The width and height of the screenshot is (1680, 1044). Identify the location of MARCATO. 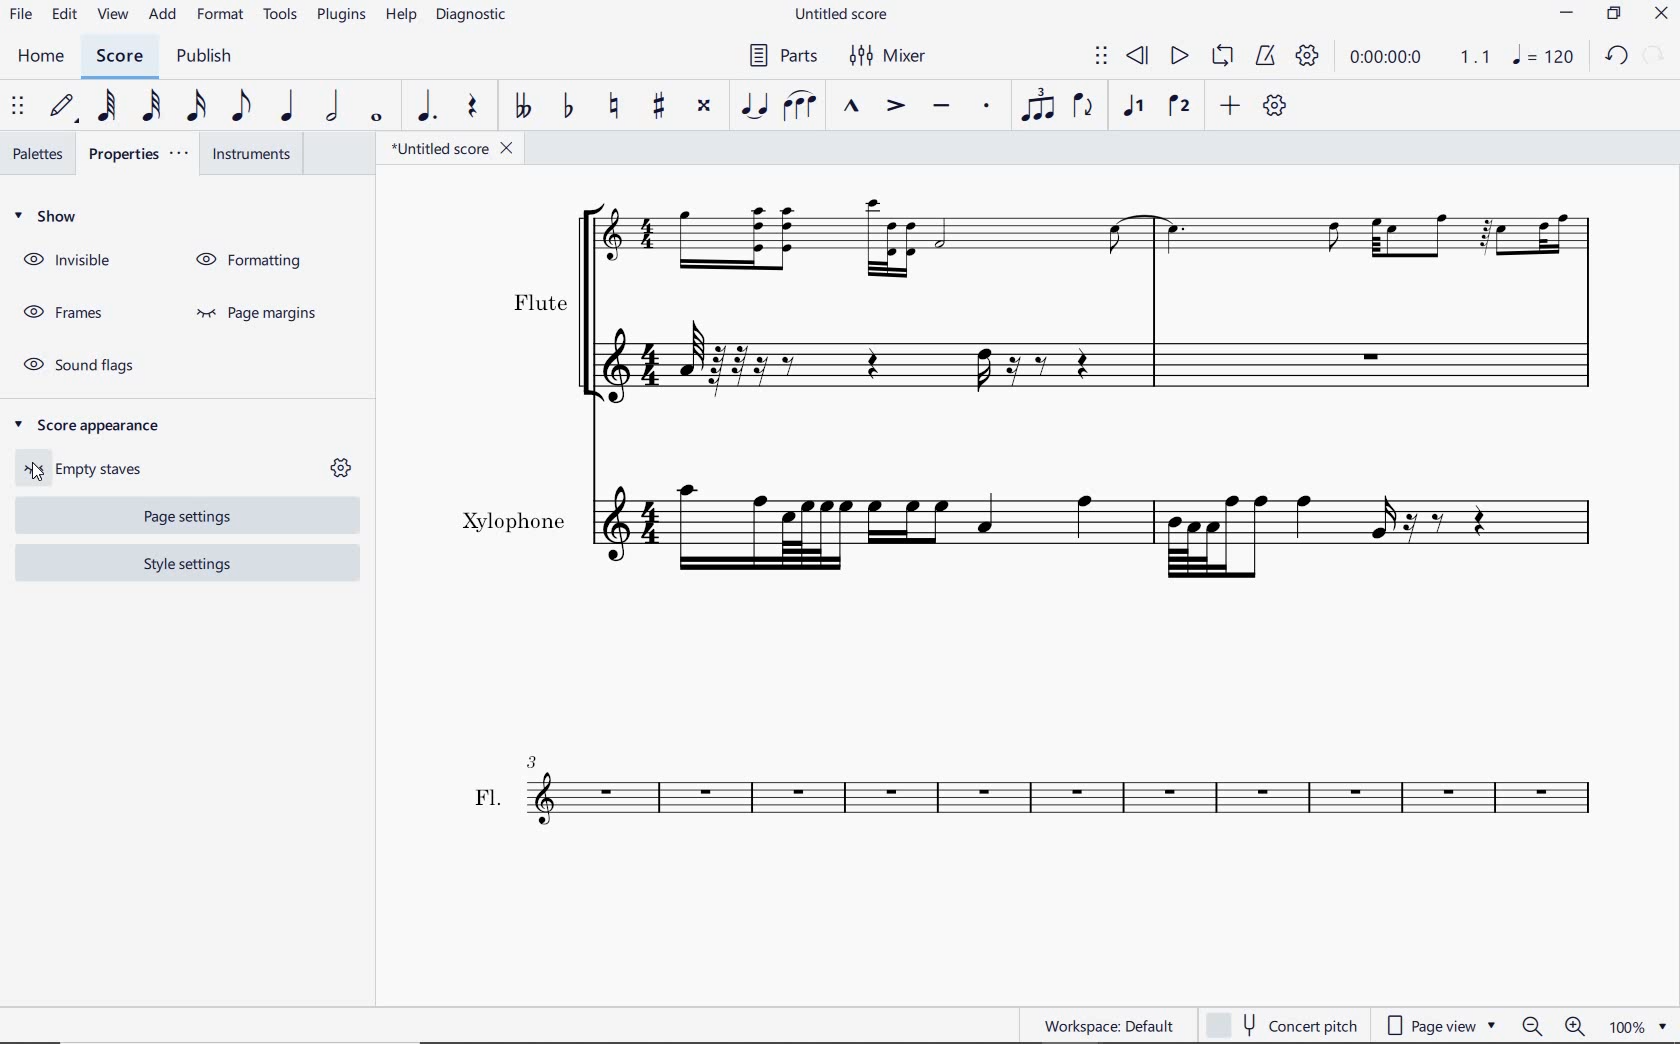
(852, 107).